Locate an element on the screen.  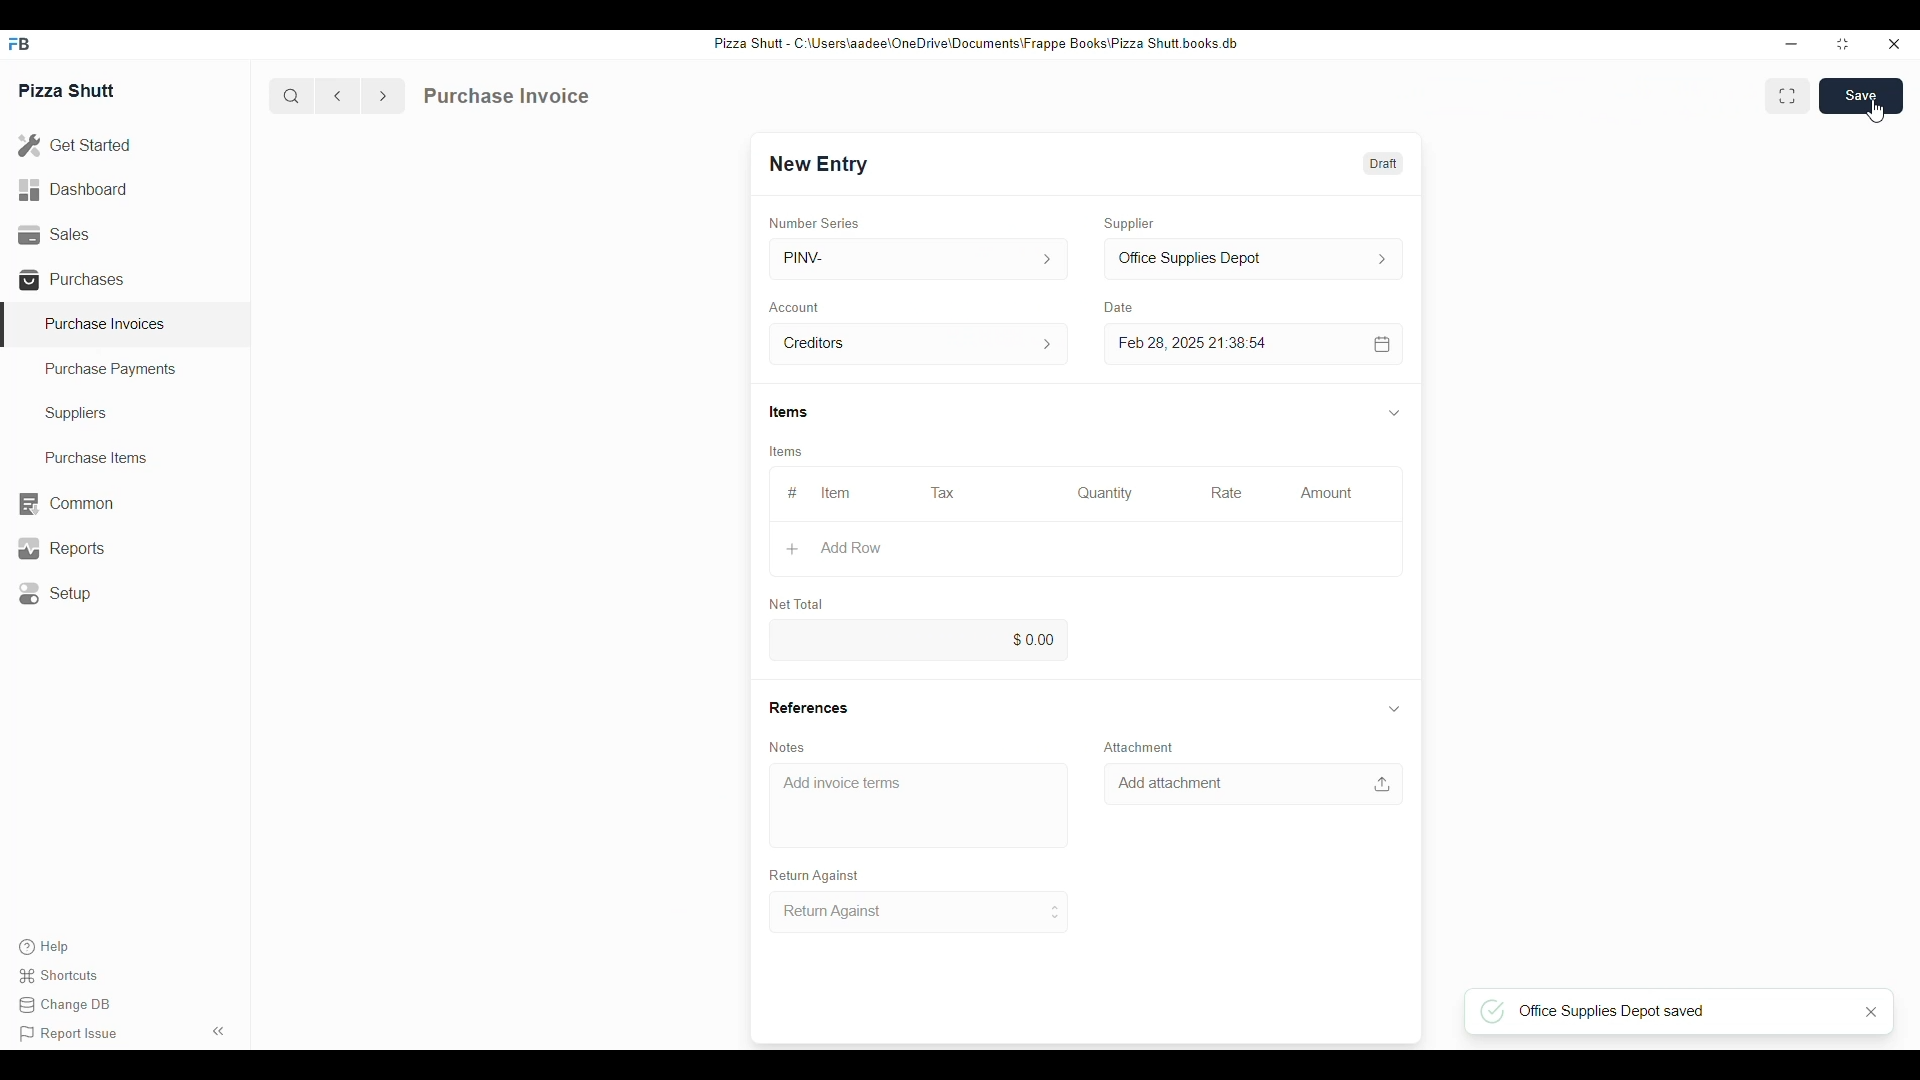
Date is located at coordinates (1120, 307).